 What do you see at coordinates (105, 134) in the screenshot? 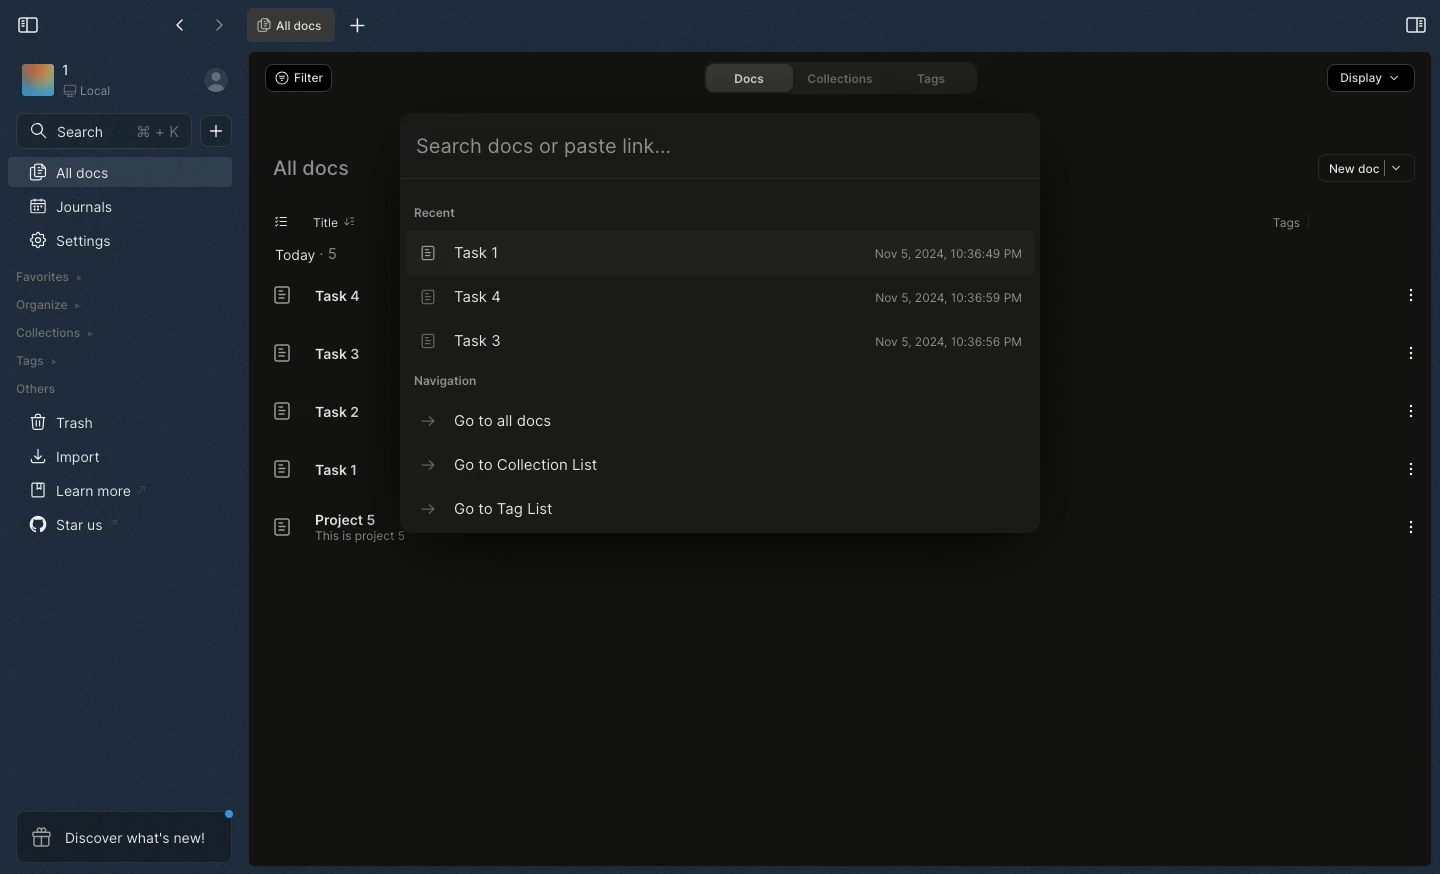
I see `Search` at bounding box center [105, 134].